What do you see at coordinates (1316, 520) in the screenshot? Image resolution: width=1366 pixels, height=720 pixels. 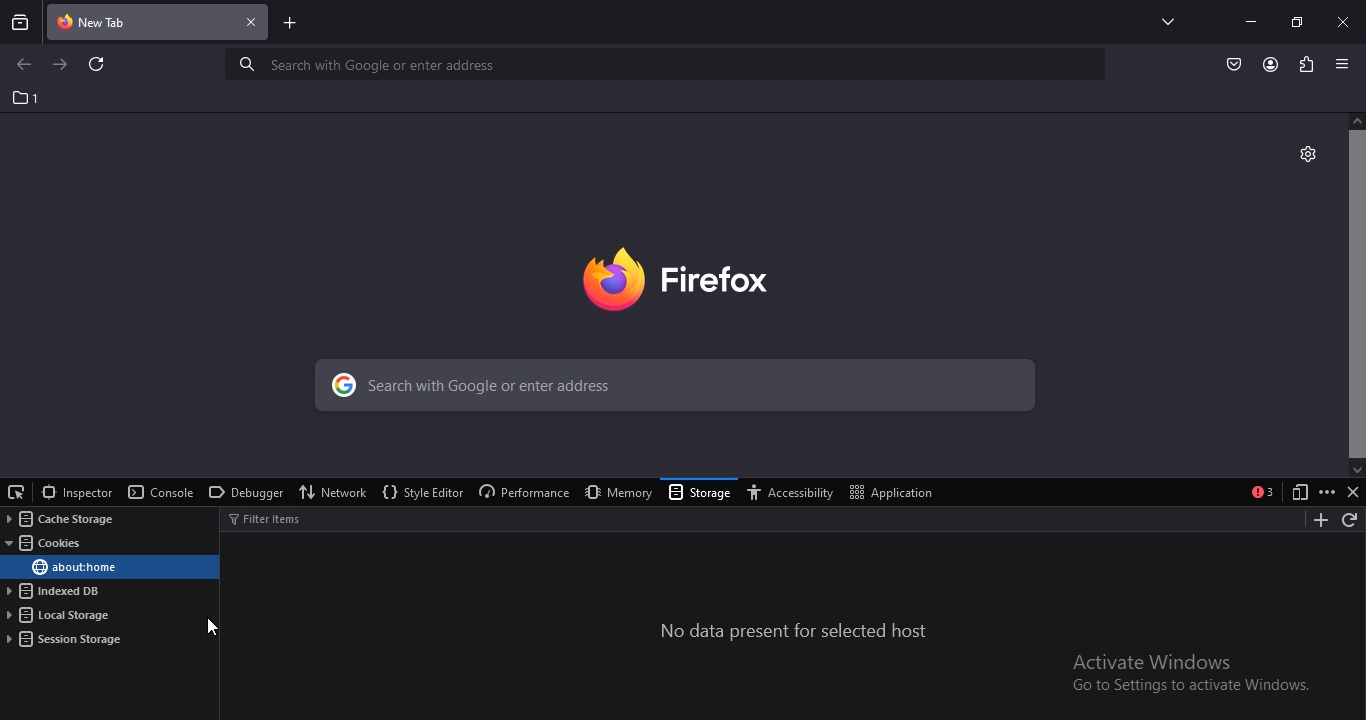 I see `add items` at bounding box center [1316, 520].